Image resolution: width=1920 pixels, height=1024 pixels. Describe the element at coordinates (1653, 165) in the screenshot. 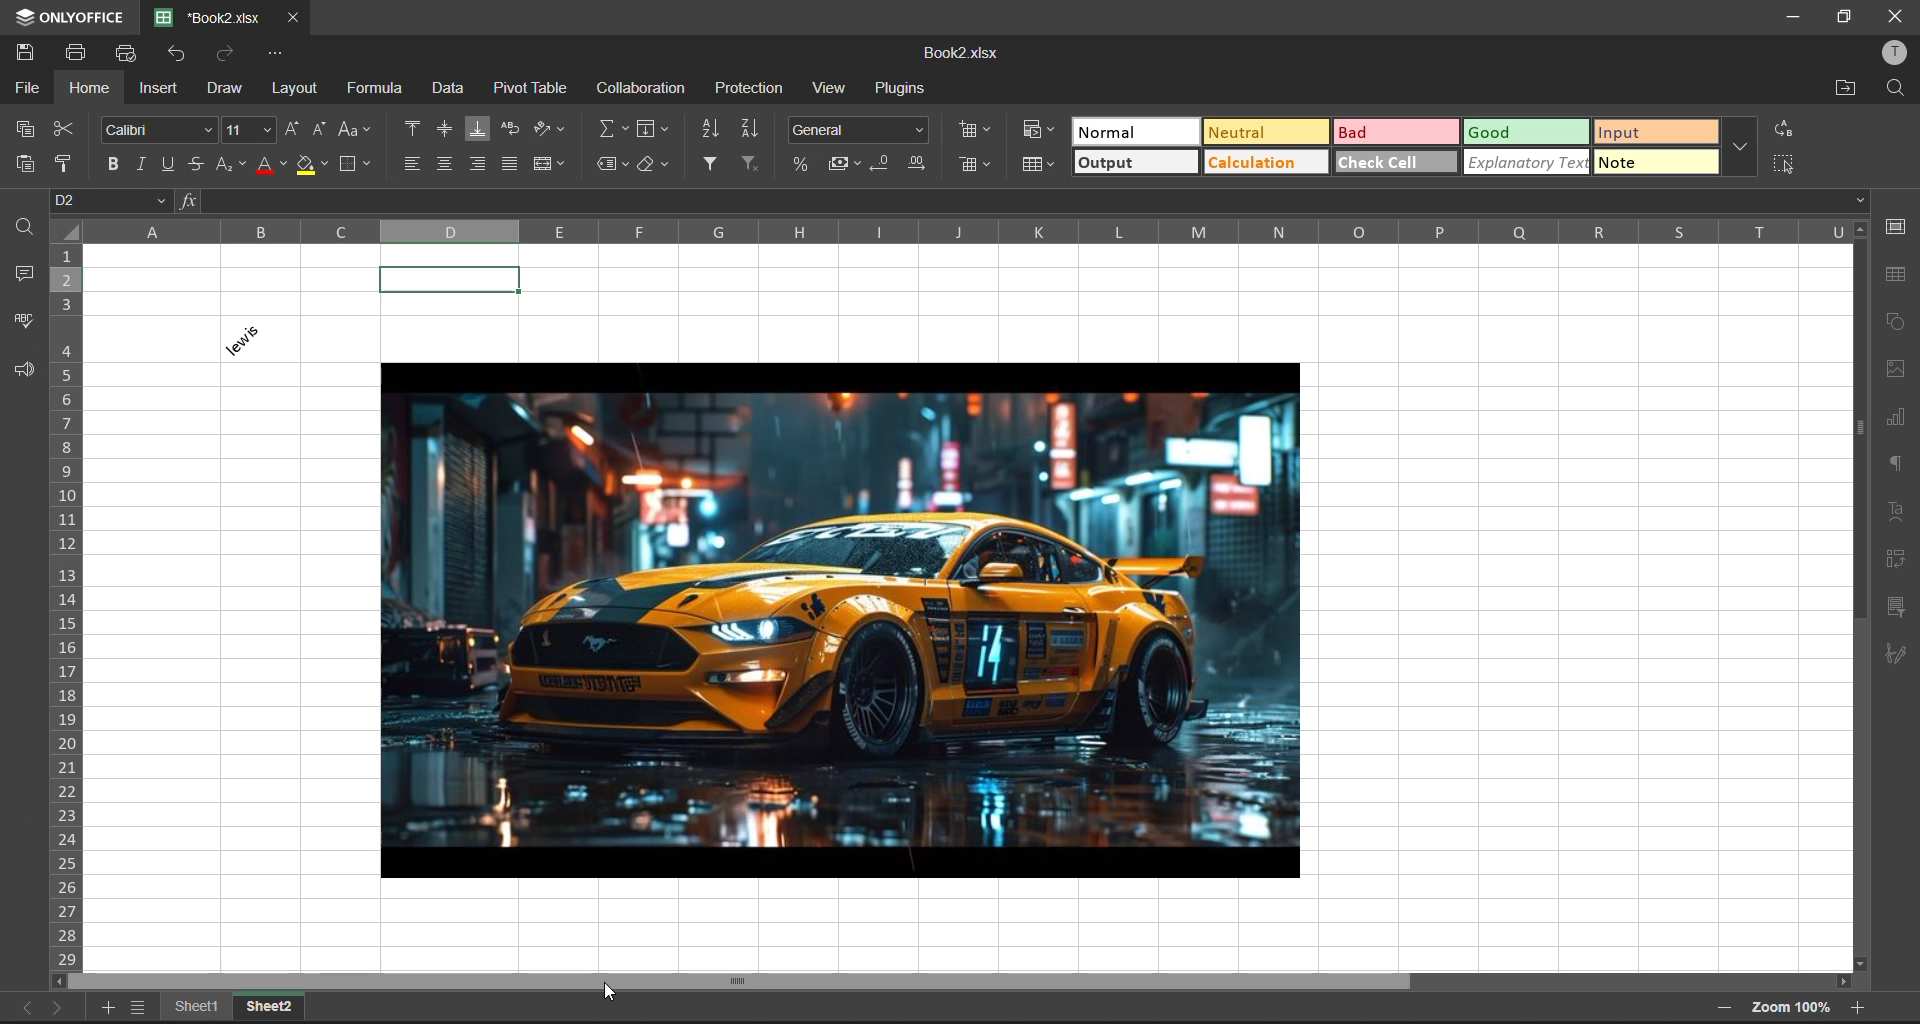

I see `note` at that location.